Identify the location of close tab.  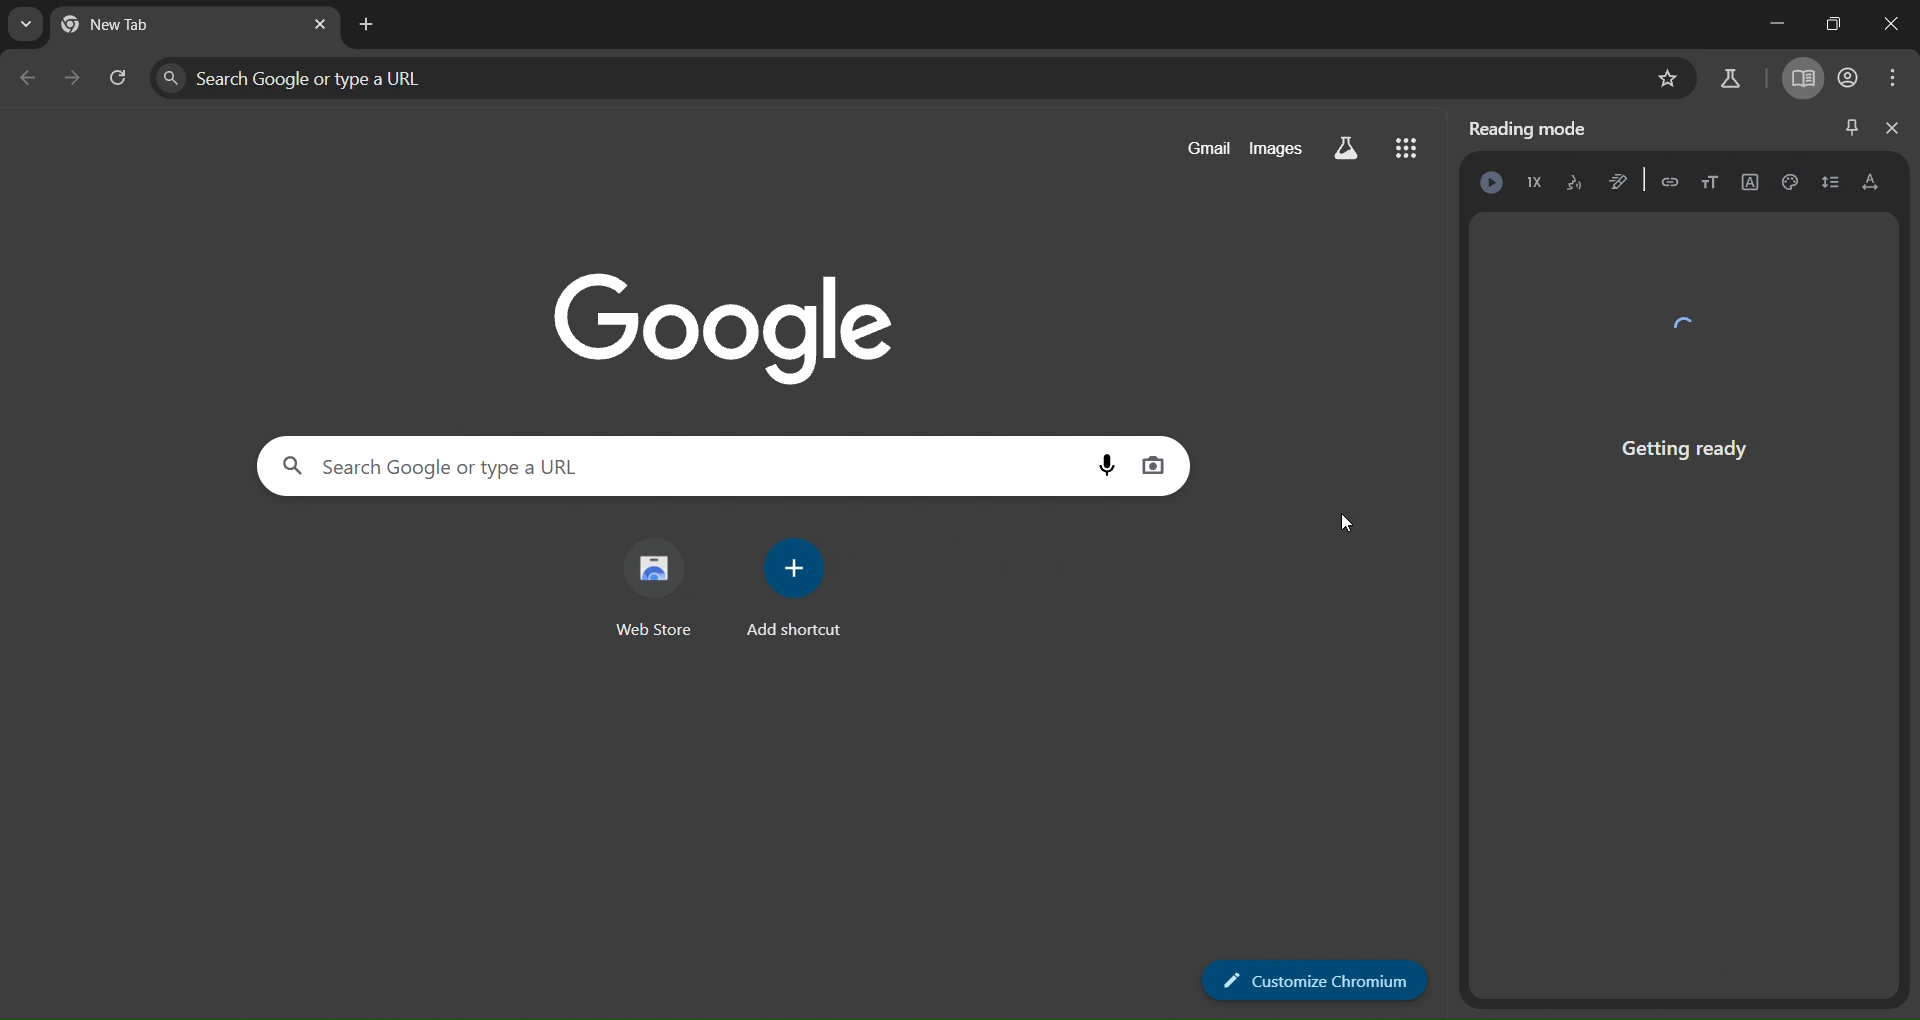
(320, 27).